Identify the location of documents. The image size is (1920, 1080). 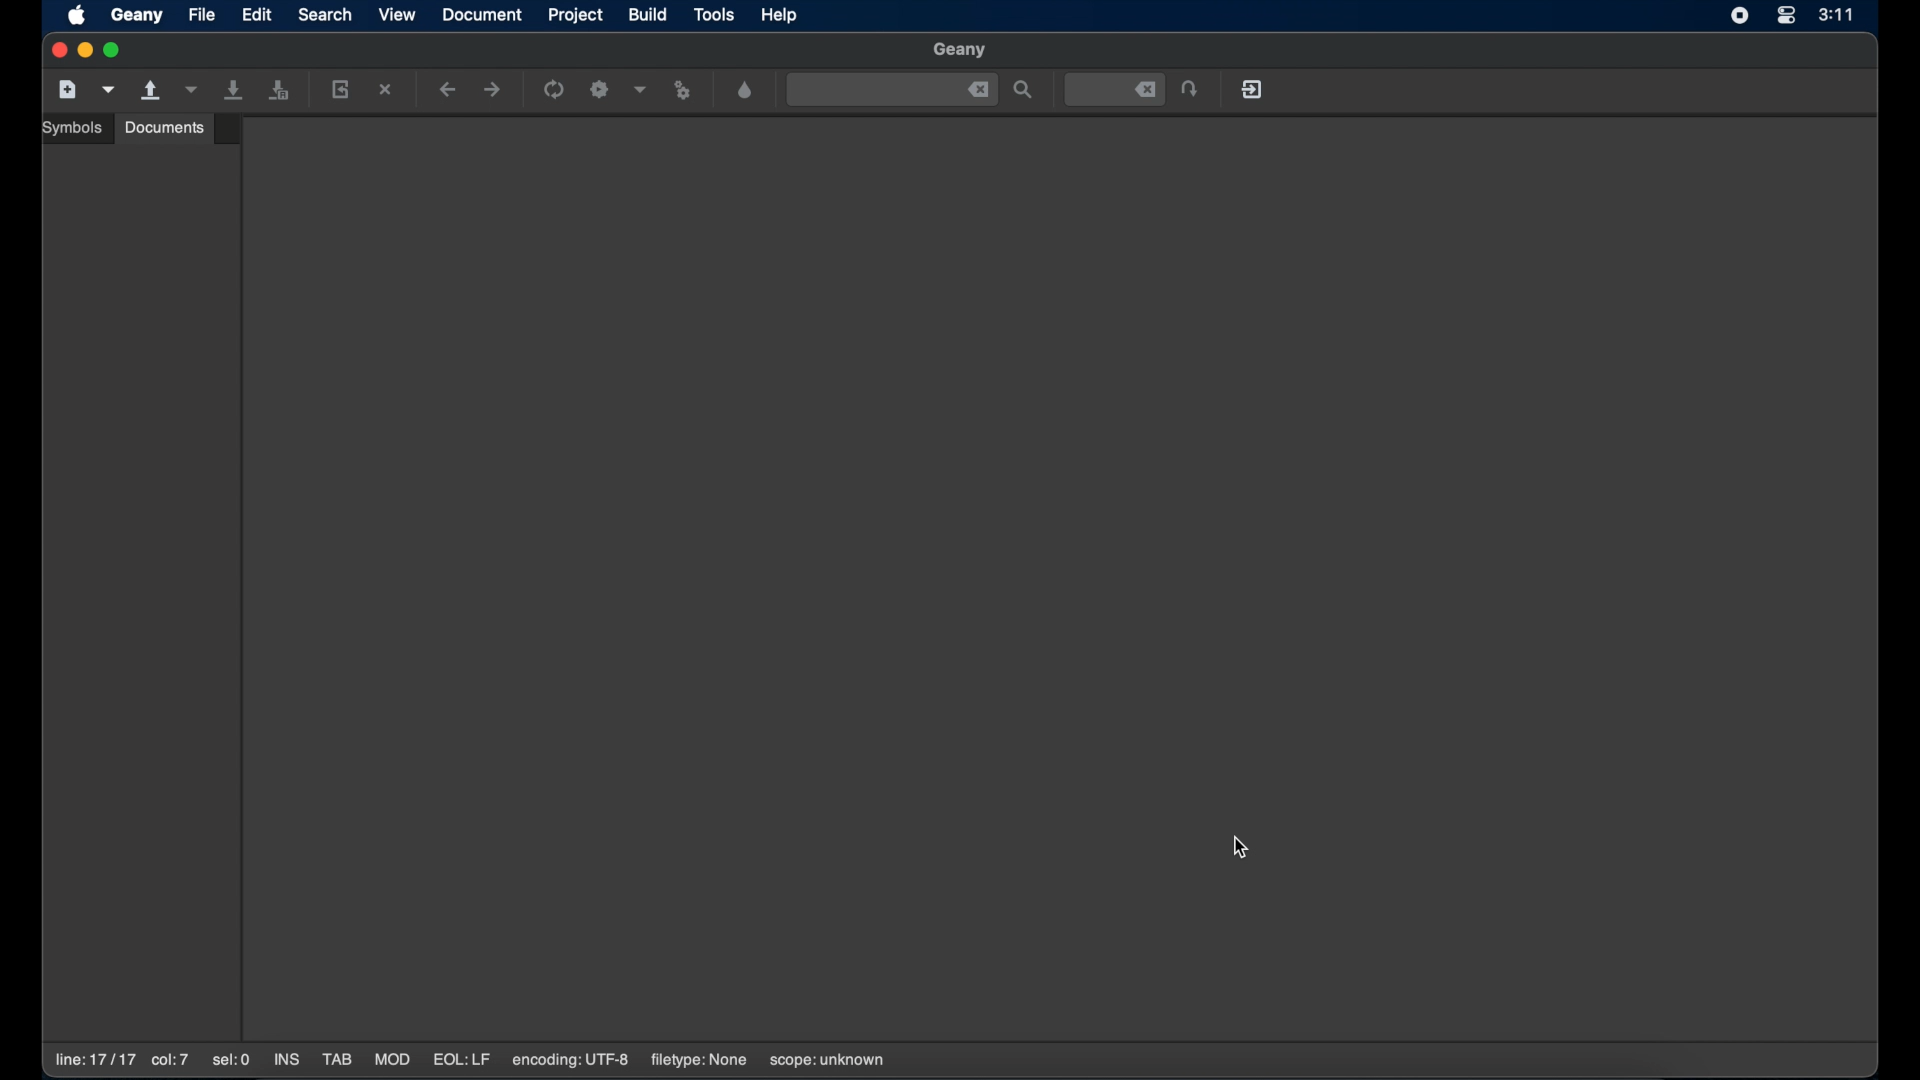
(165, 127).